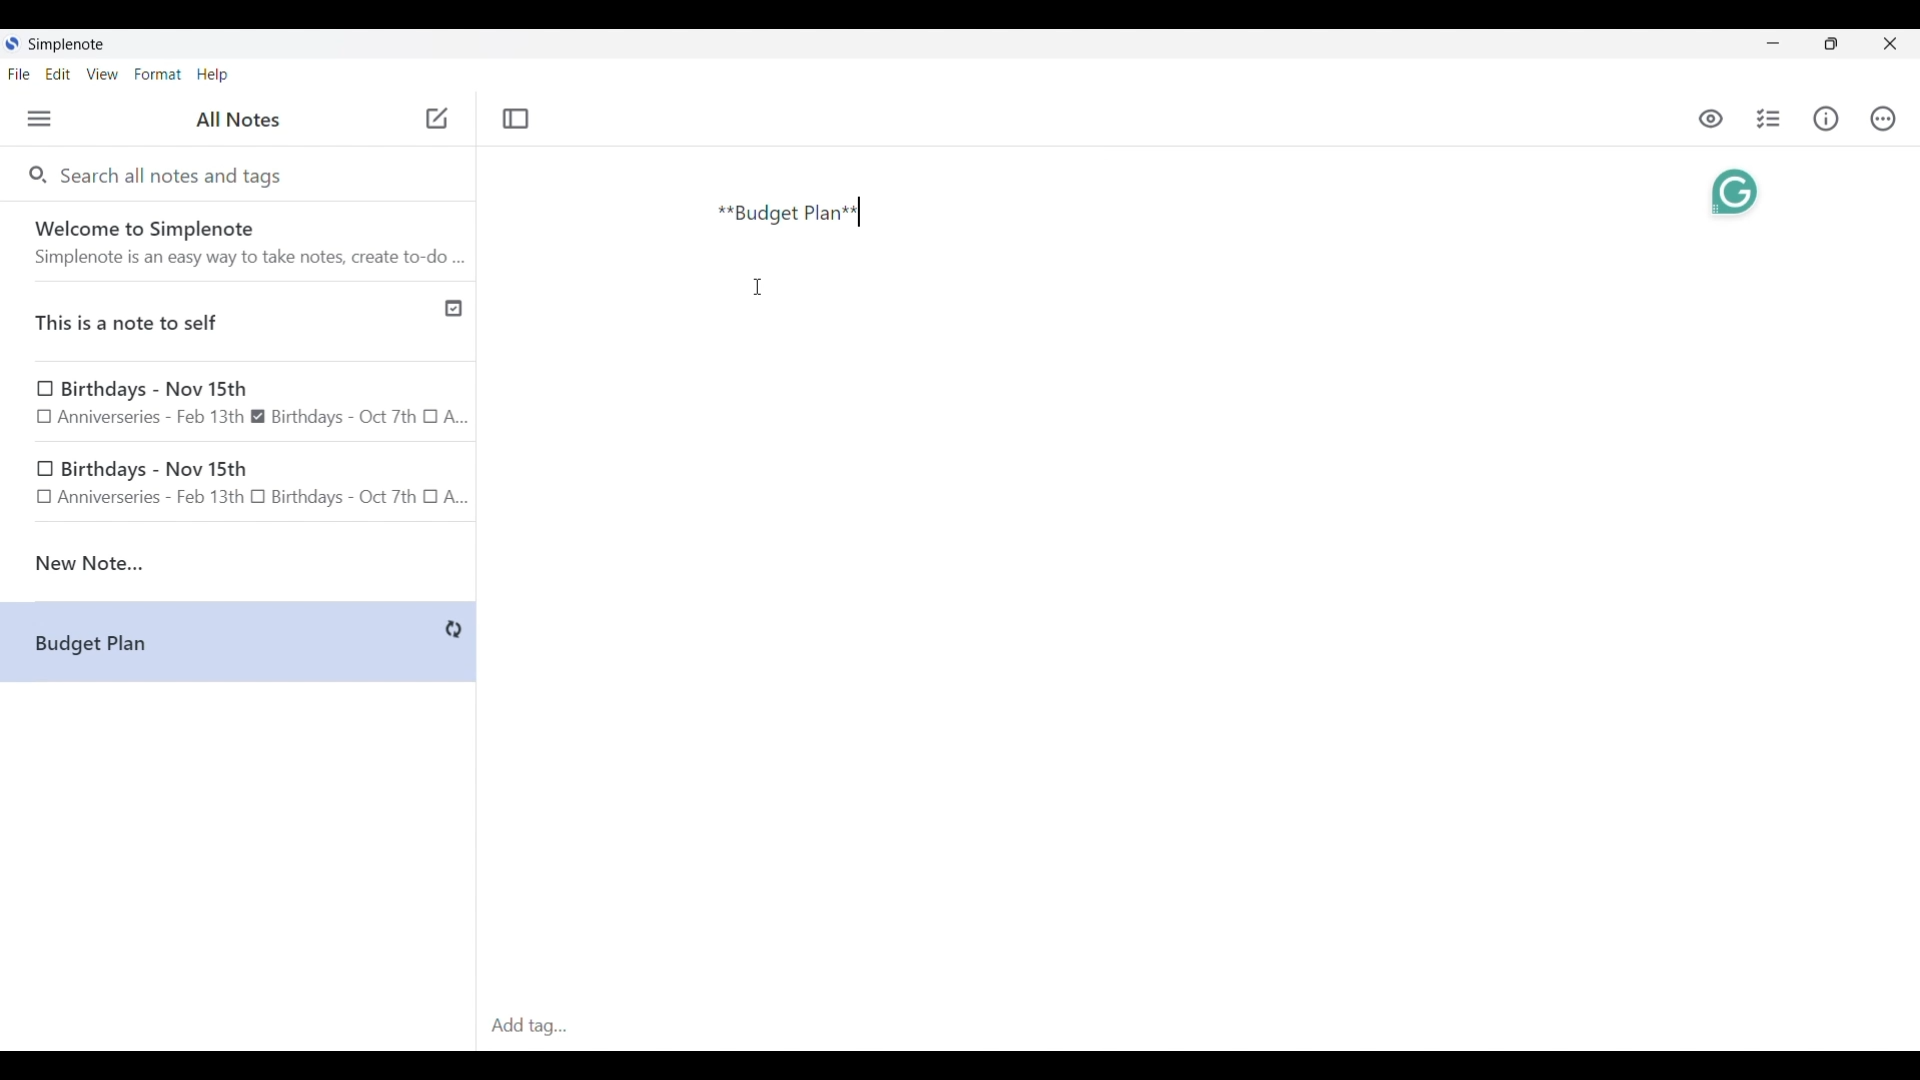  I want to click on Help menu, so click(212, 74).